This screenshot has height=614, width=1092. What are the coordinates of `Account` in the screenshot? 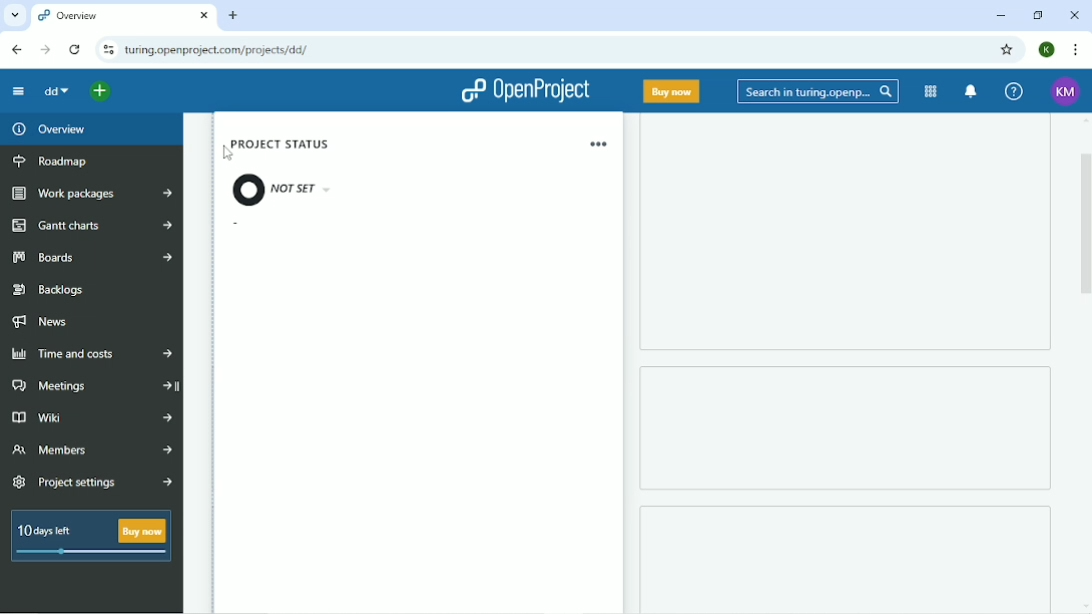 It's located at (1048, 50).